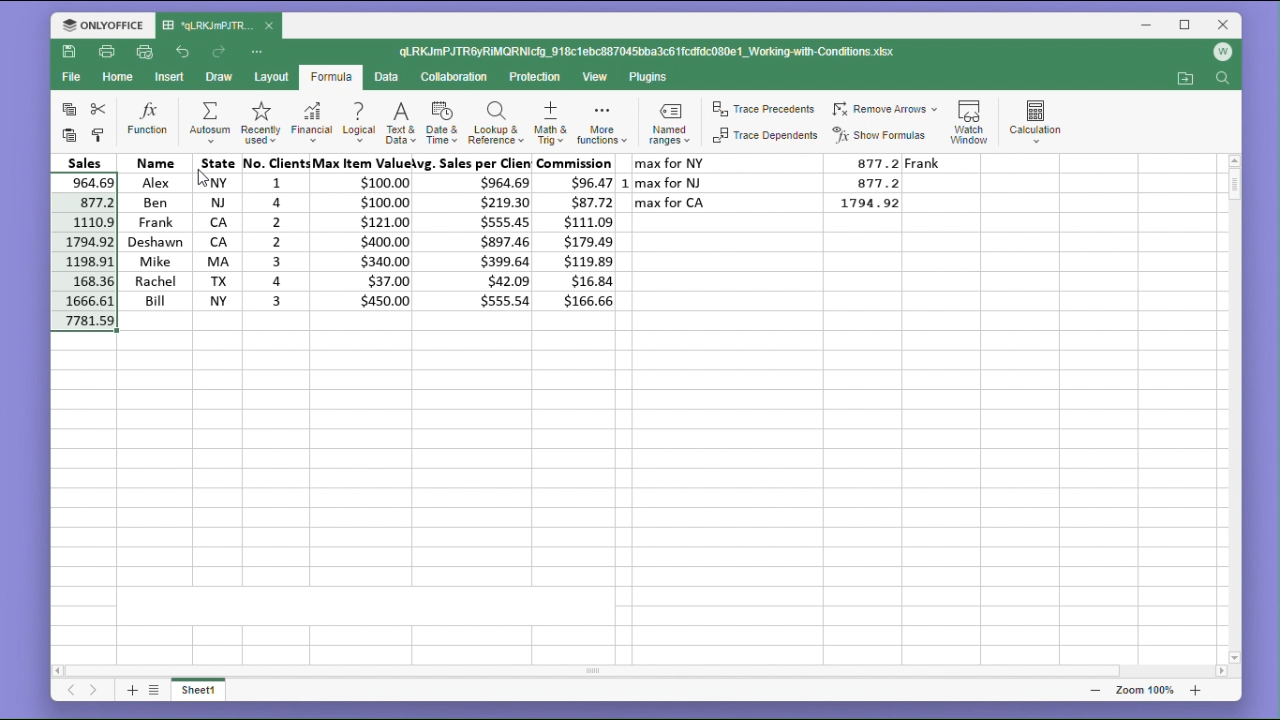 This screenshot has width=1280, height=720. I want to click on draw, so click(219, 78).